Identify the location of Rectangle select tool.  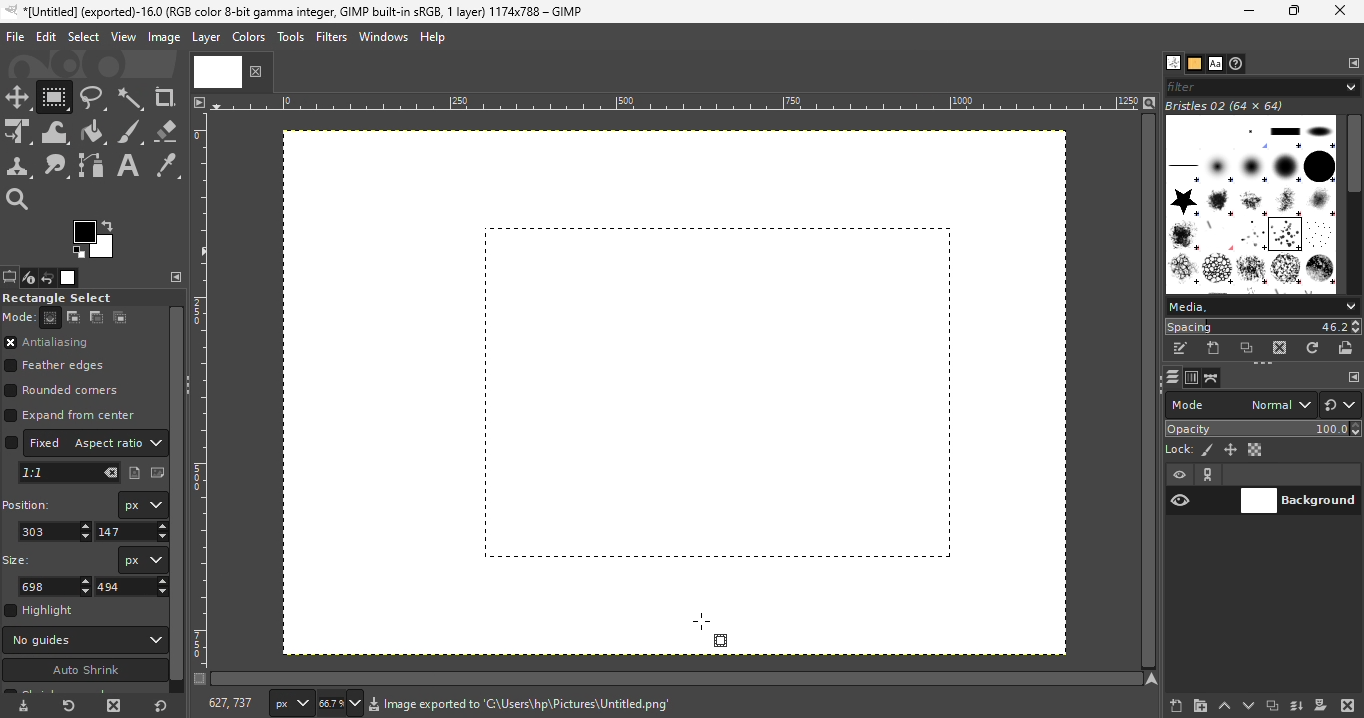
(56, 97).